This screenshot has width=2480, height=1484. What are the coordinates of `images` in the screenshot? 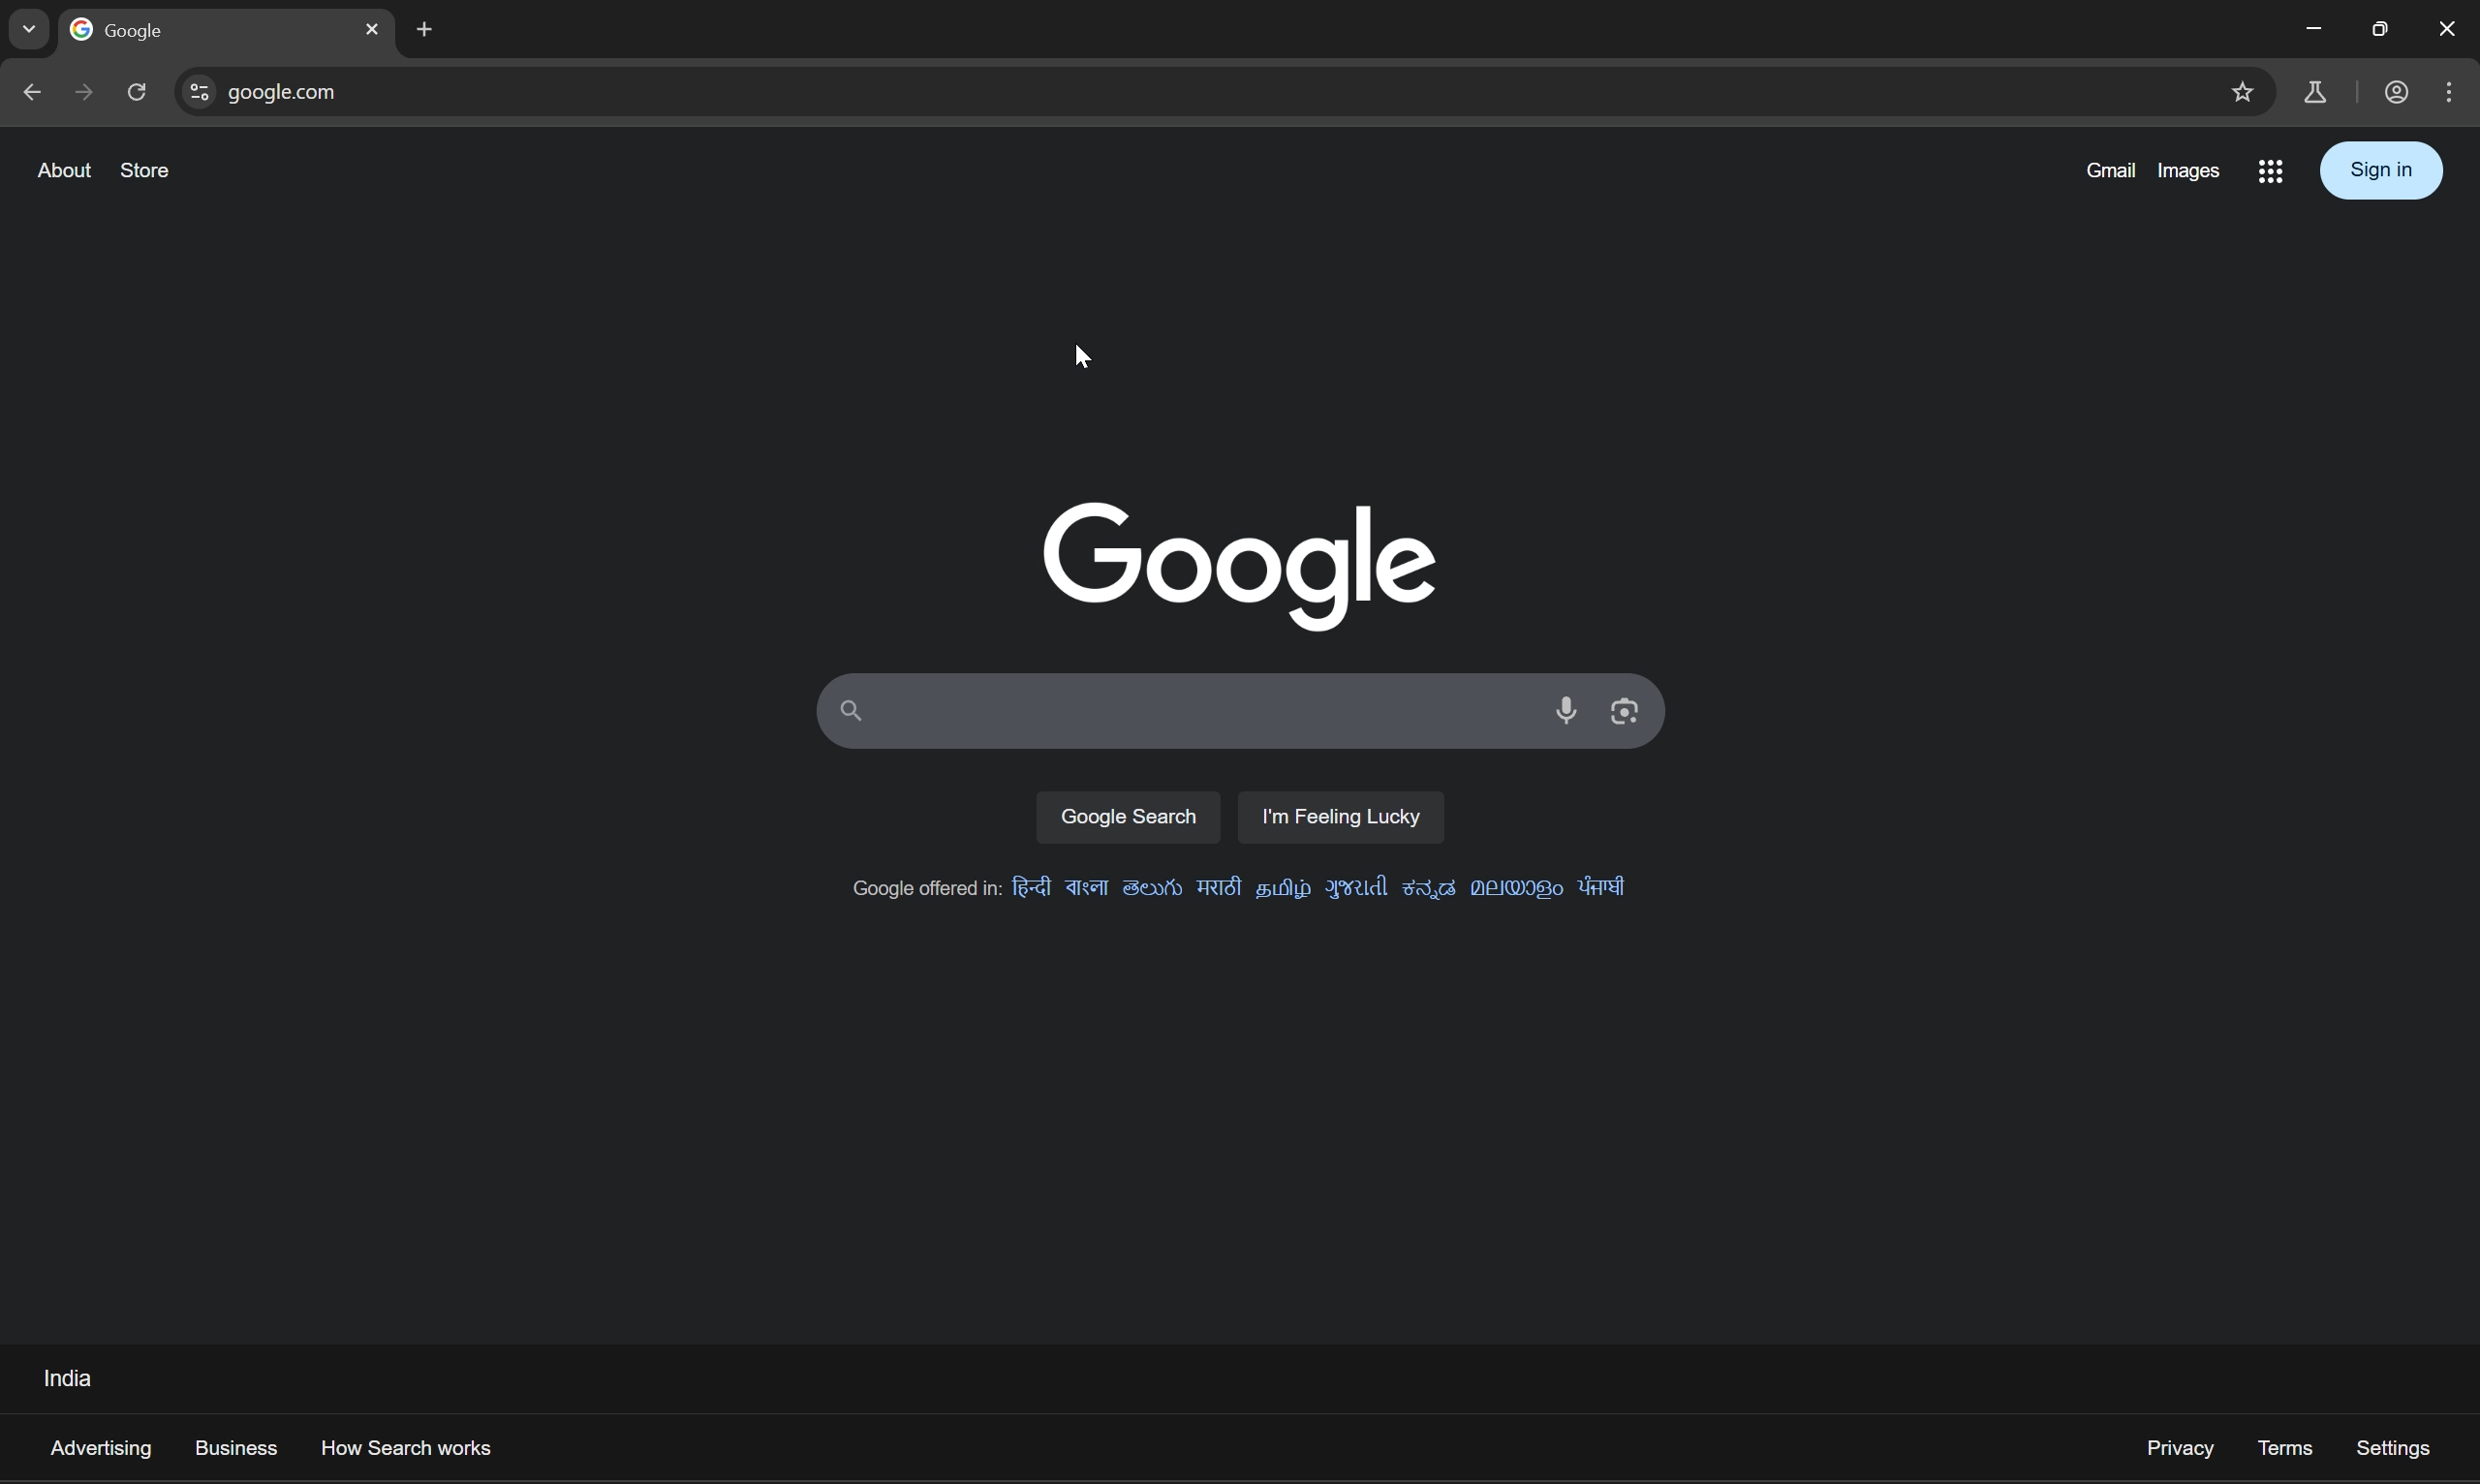 It's located at (2192, 171).